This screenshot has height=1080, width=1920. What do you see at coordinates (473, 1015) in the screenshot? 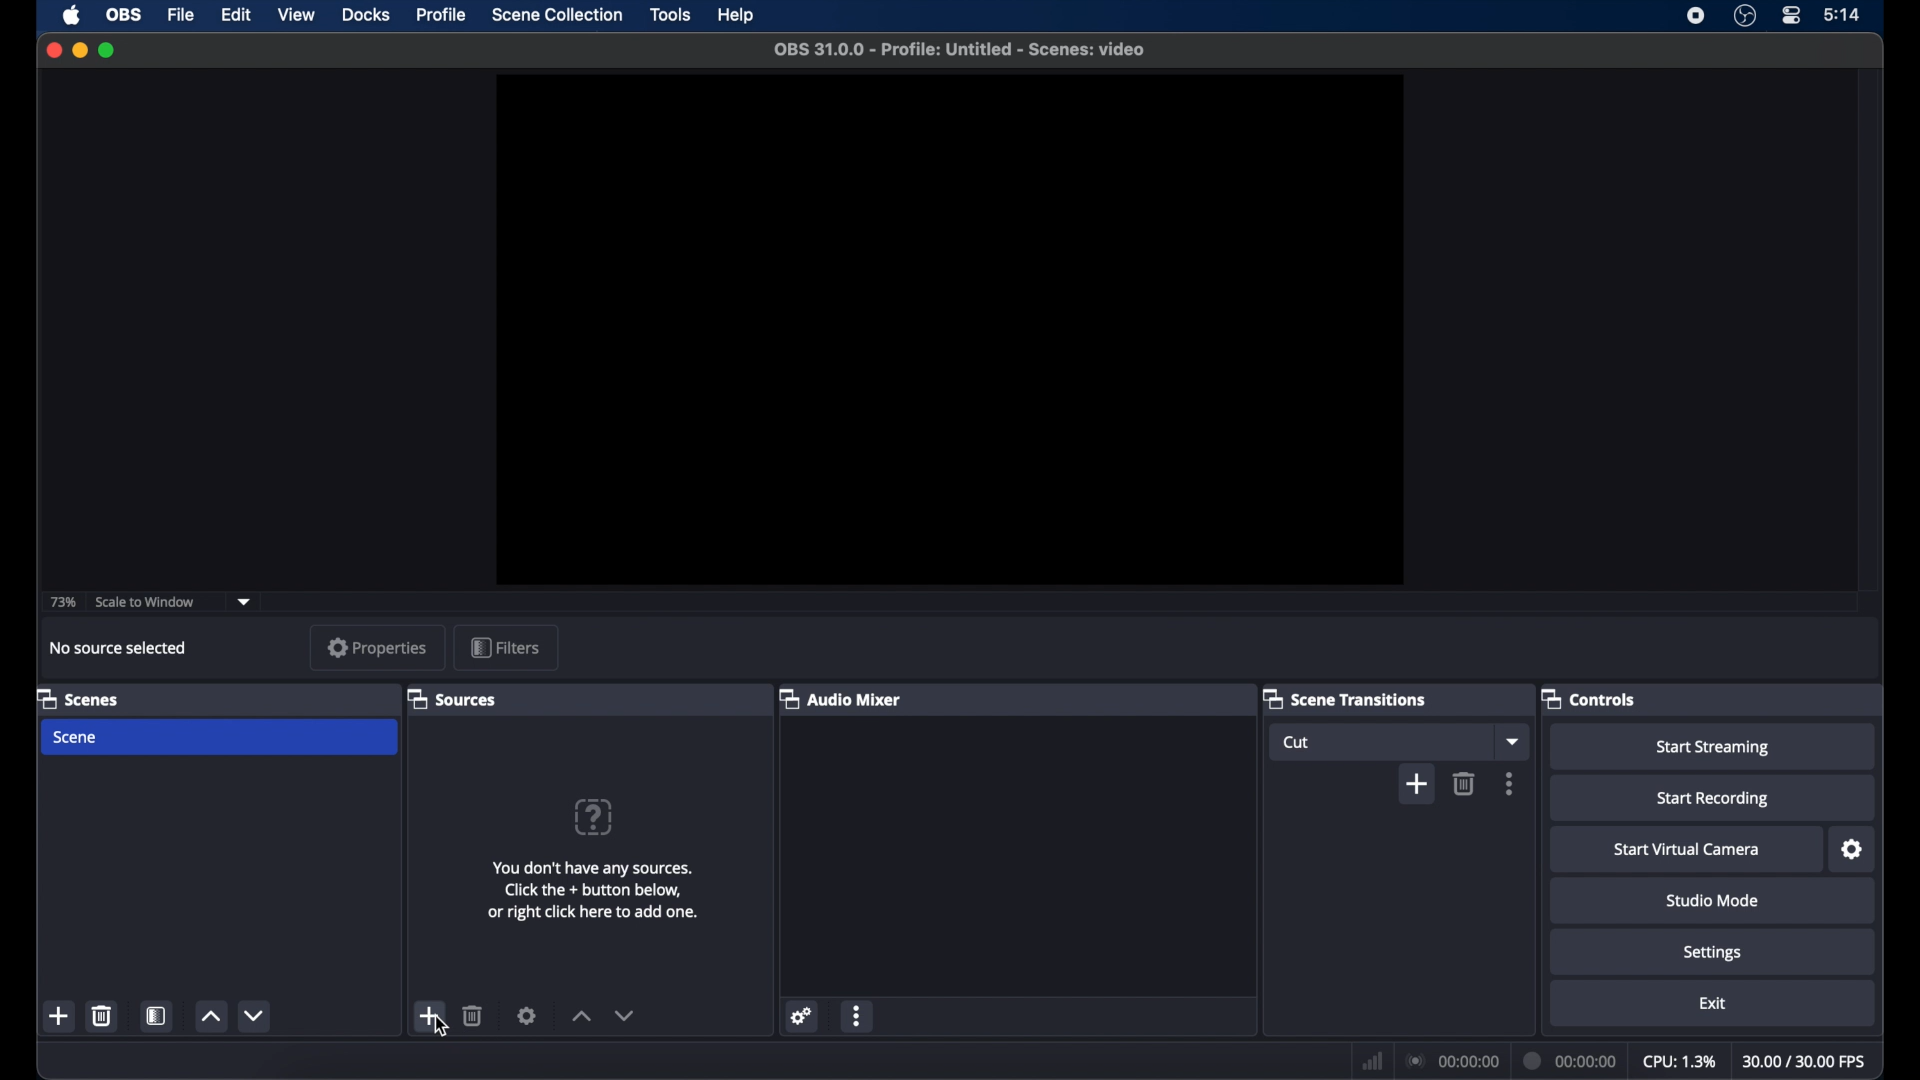
I see `delete` at bounding box center [473, 1015].